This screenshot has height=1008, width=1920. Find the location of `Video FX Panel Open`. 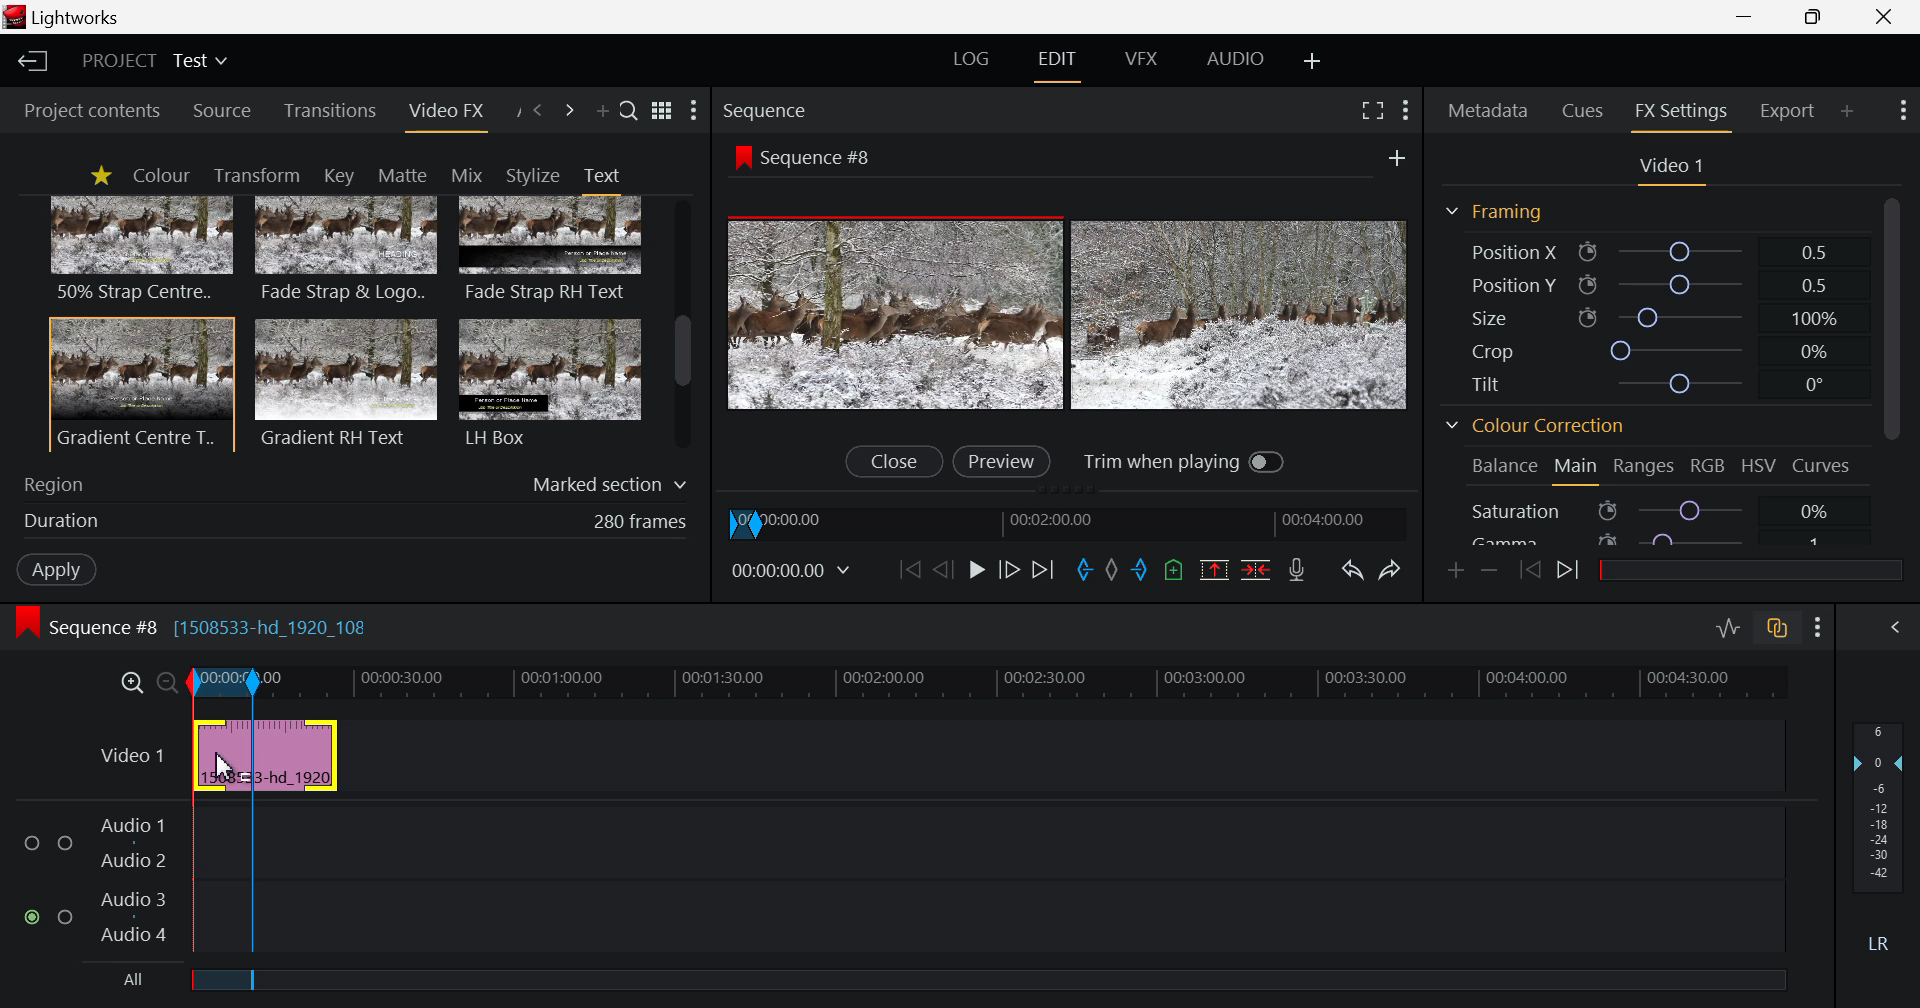

Video FX Panel Open is located at coordinates (450, 115).